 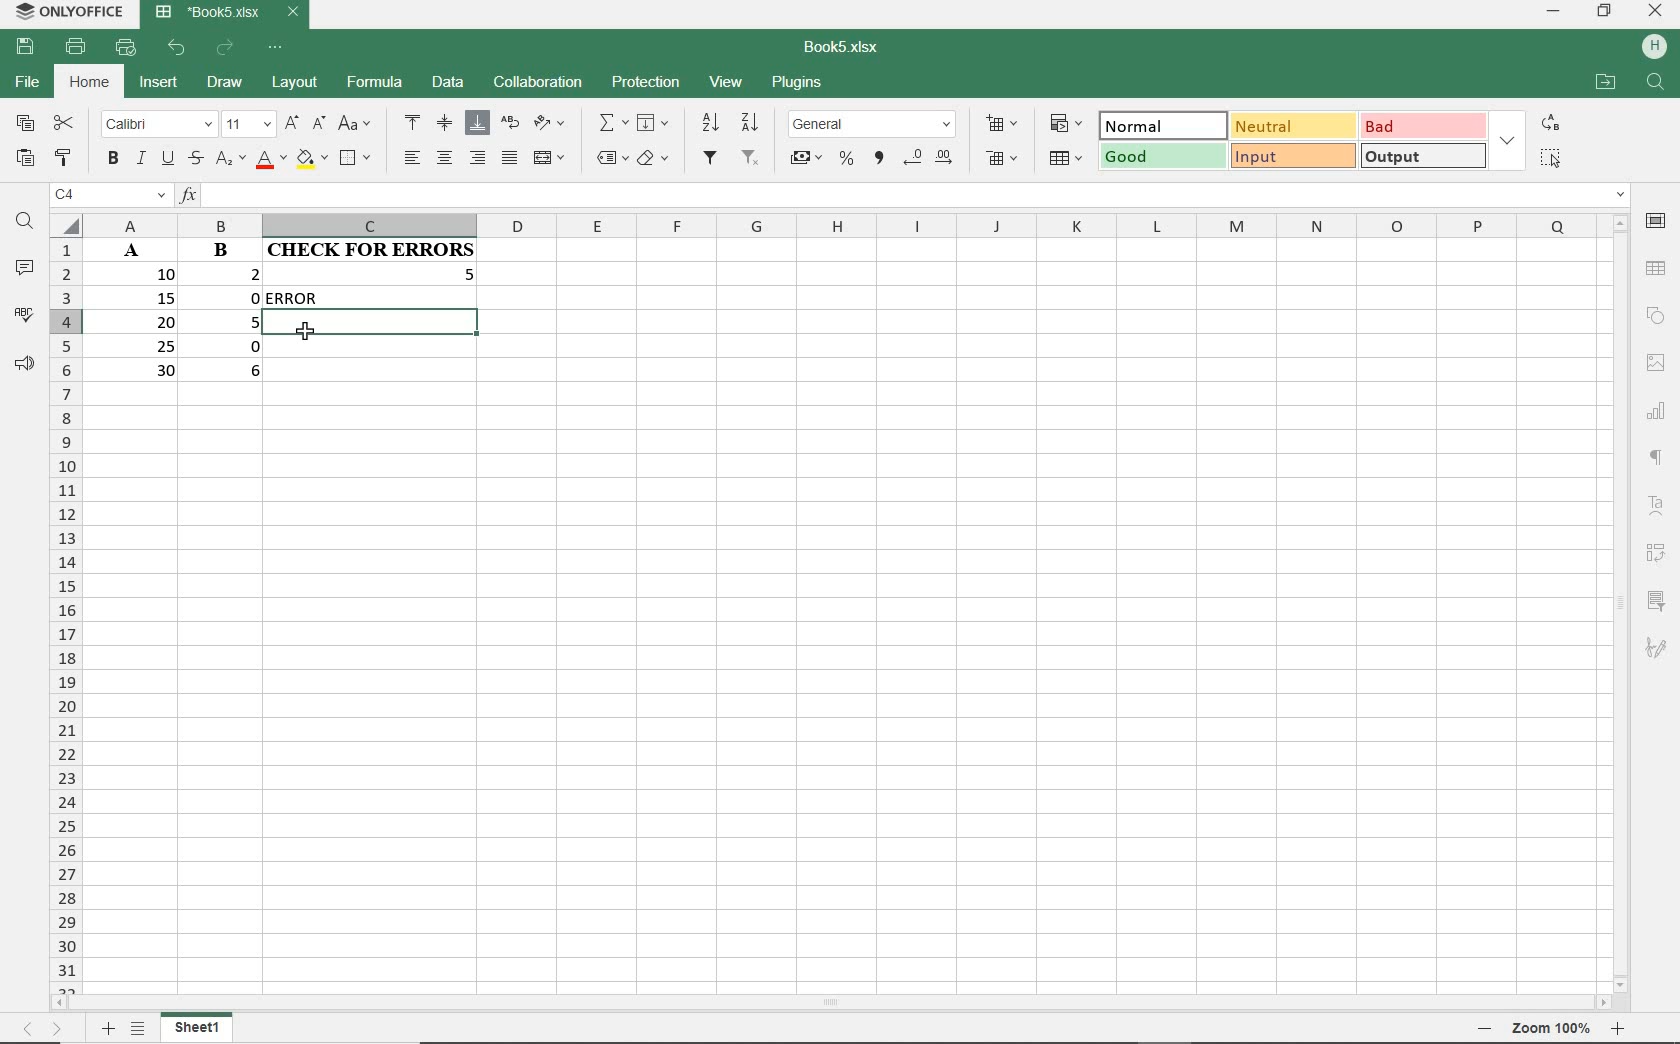 I want to click on ALIGN MIDDLE, so click(x=445, y=125).